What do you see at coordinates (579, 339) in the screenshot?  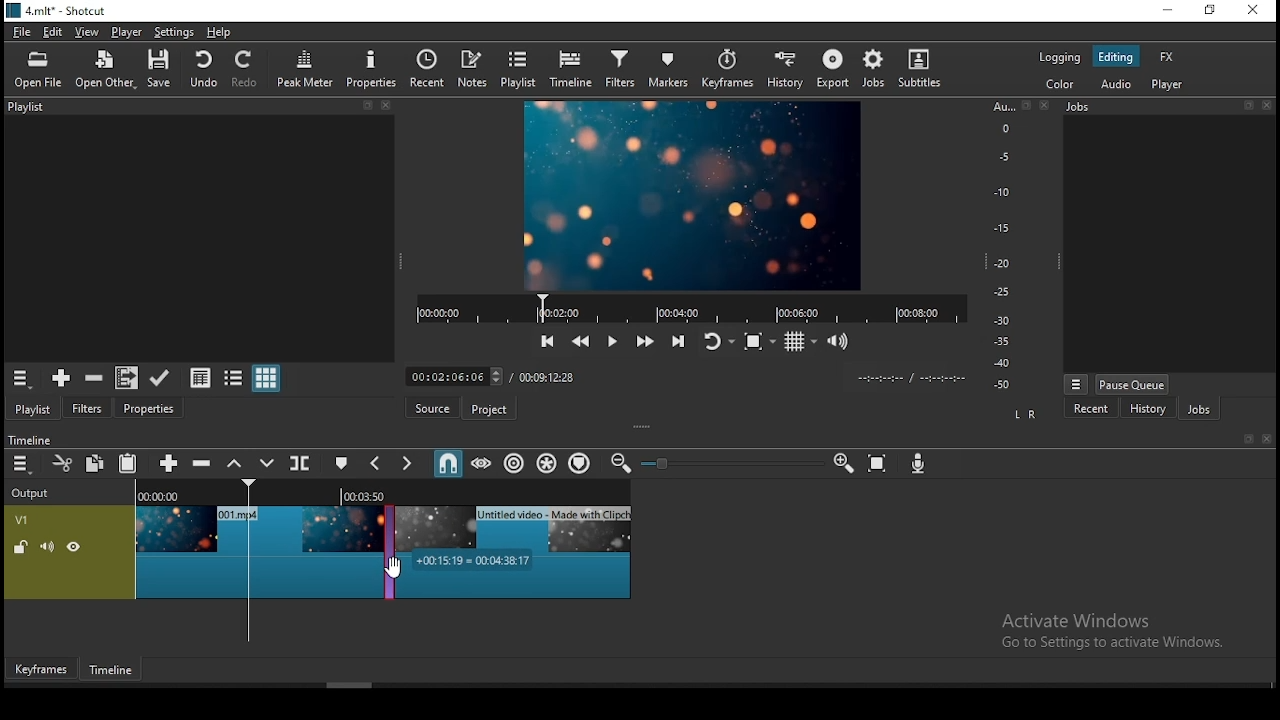 I see `play quickly backwards` at bounding box center [579, 339].